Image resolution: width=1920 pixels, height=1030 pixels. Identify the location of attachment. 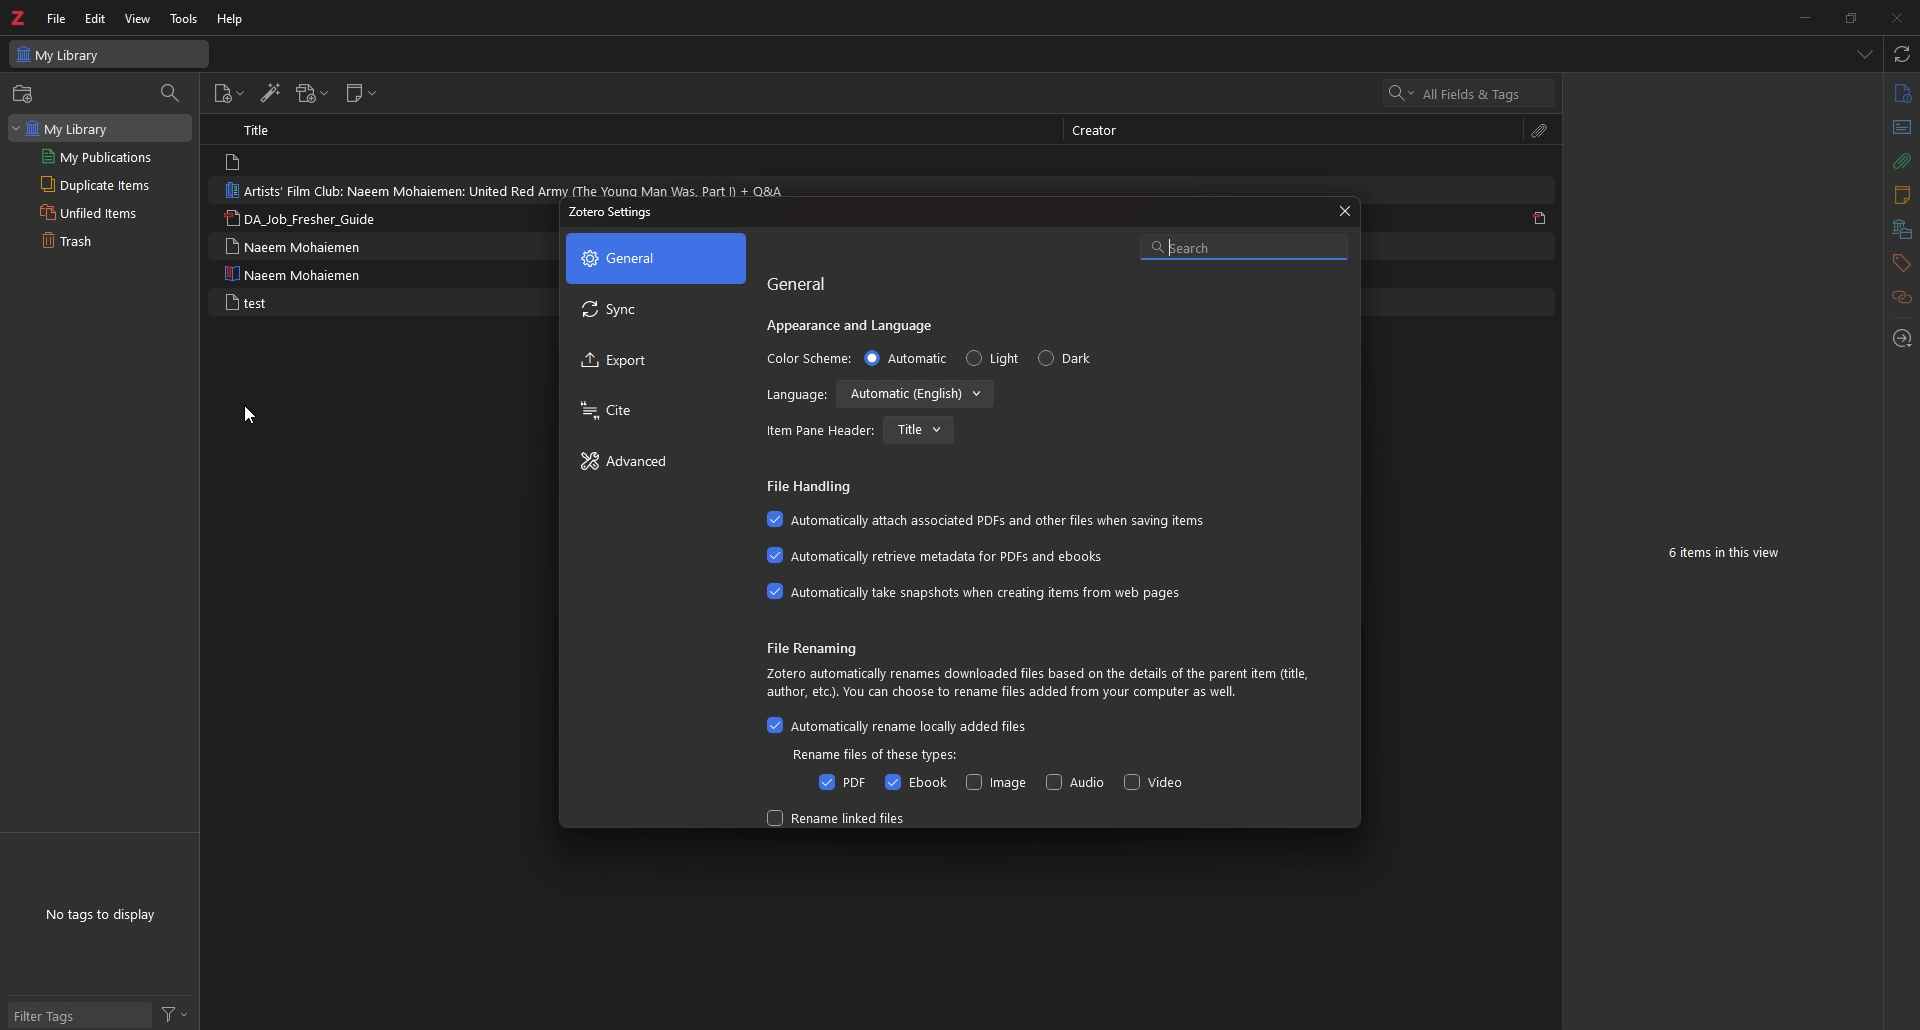
(1540, 132).